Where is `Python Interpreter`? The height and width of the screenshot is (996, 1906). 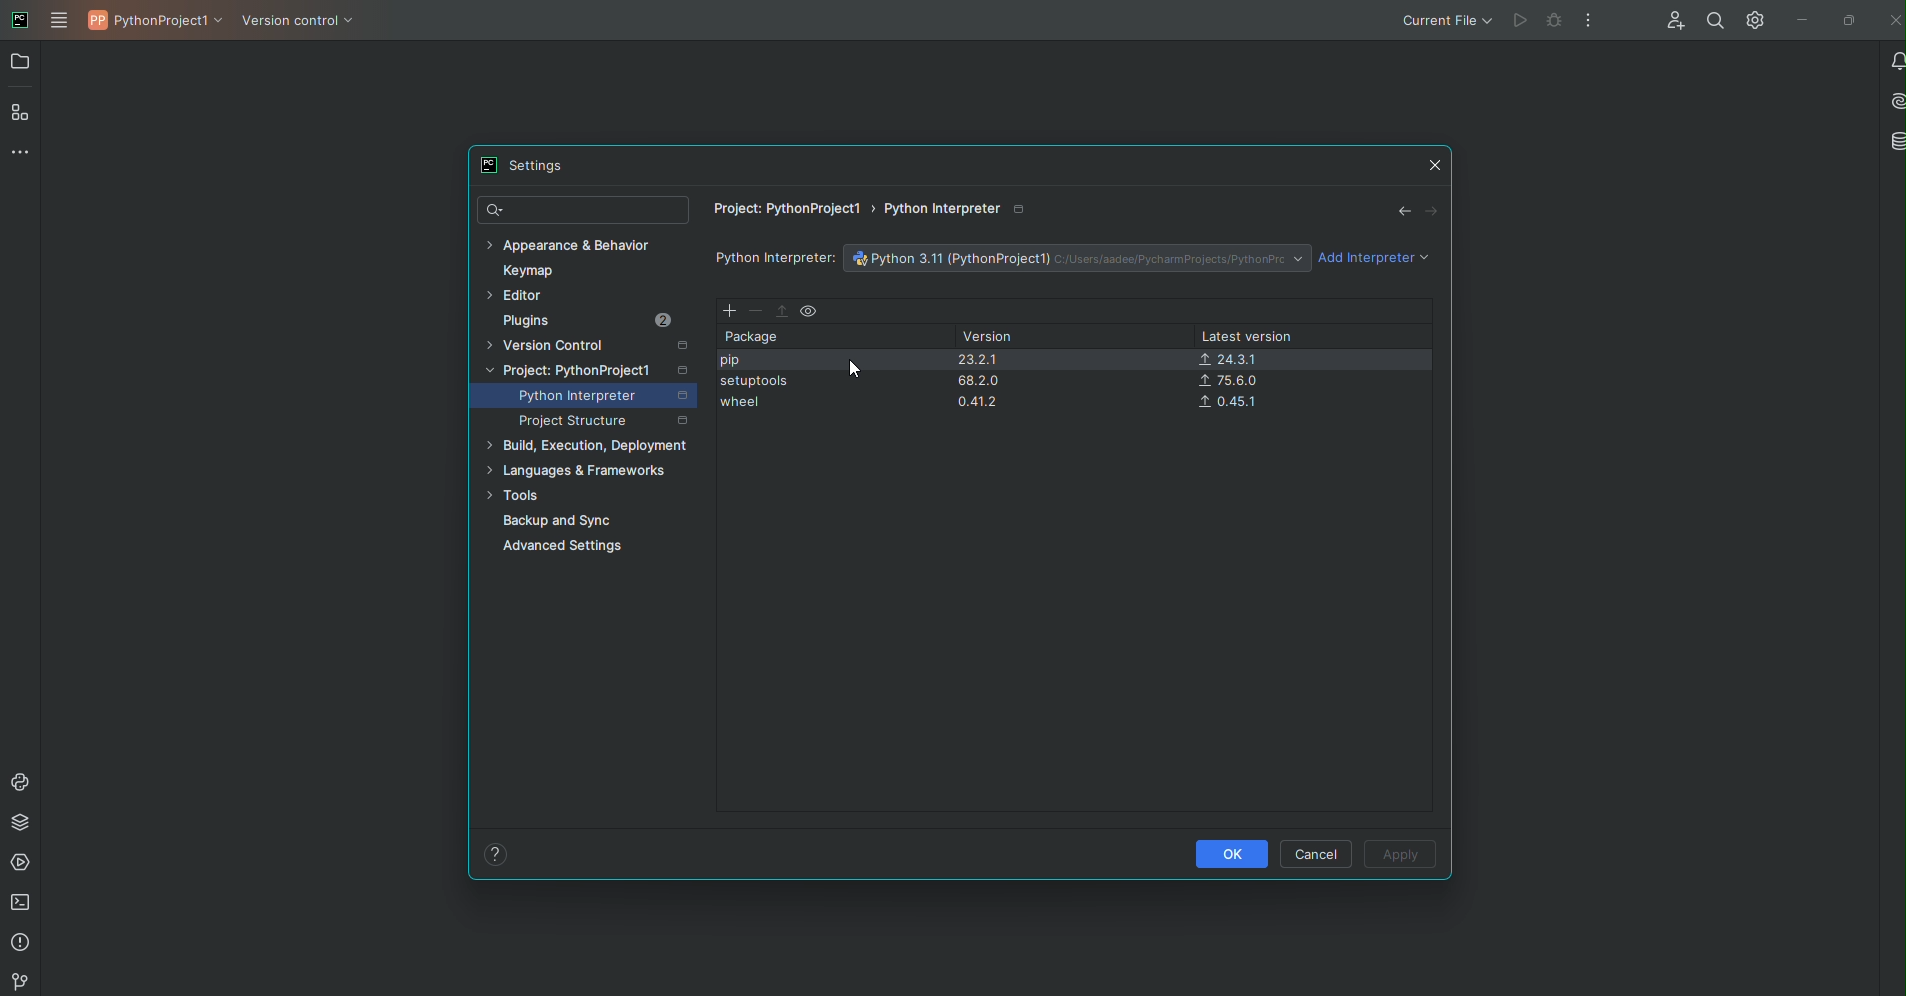 Python Interpreter is located at coordinates (775, 259).